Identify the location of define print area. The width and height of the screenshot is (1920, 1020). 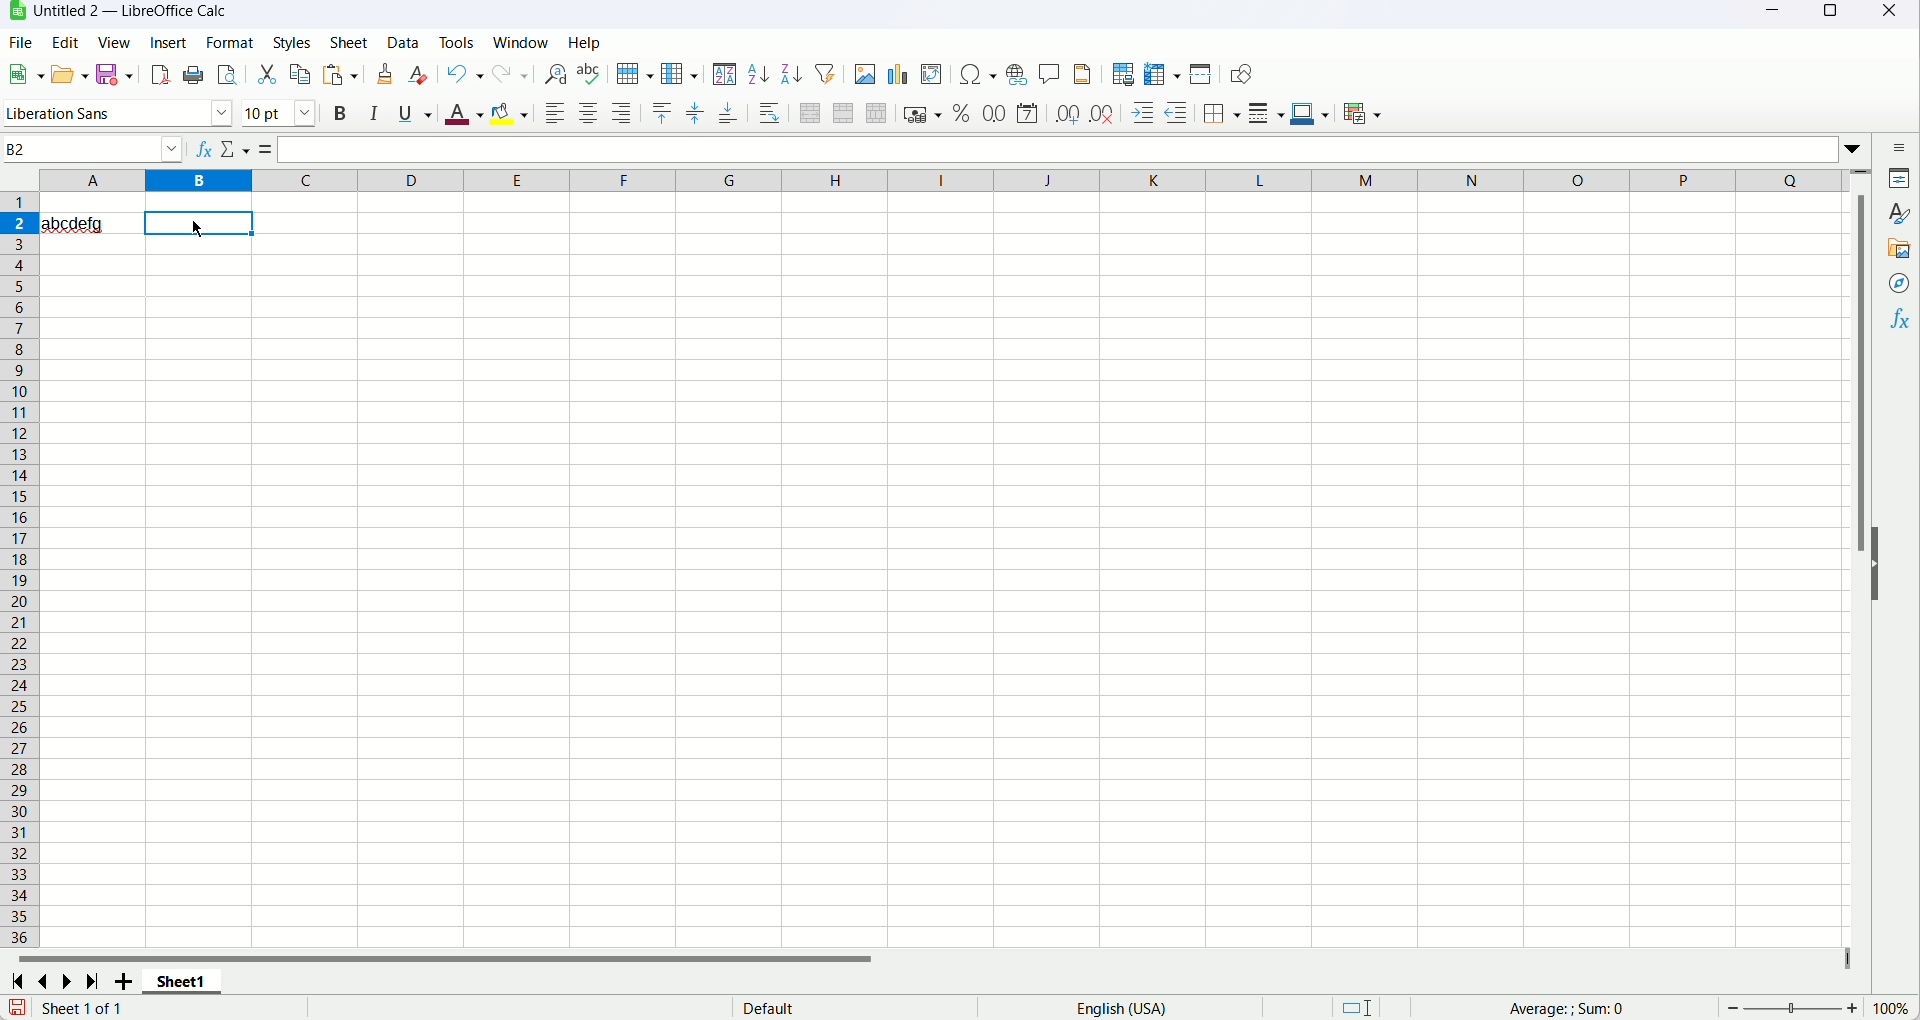
(1125, 74).